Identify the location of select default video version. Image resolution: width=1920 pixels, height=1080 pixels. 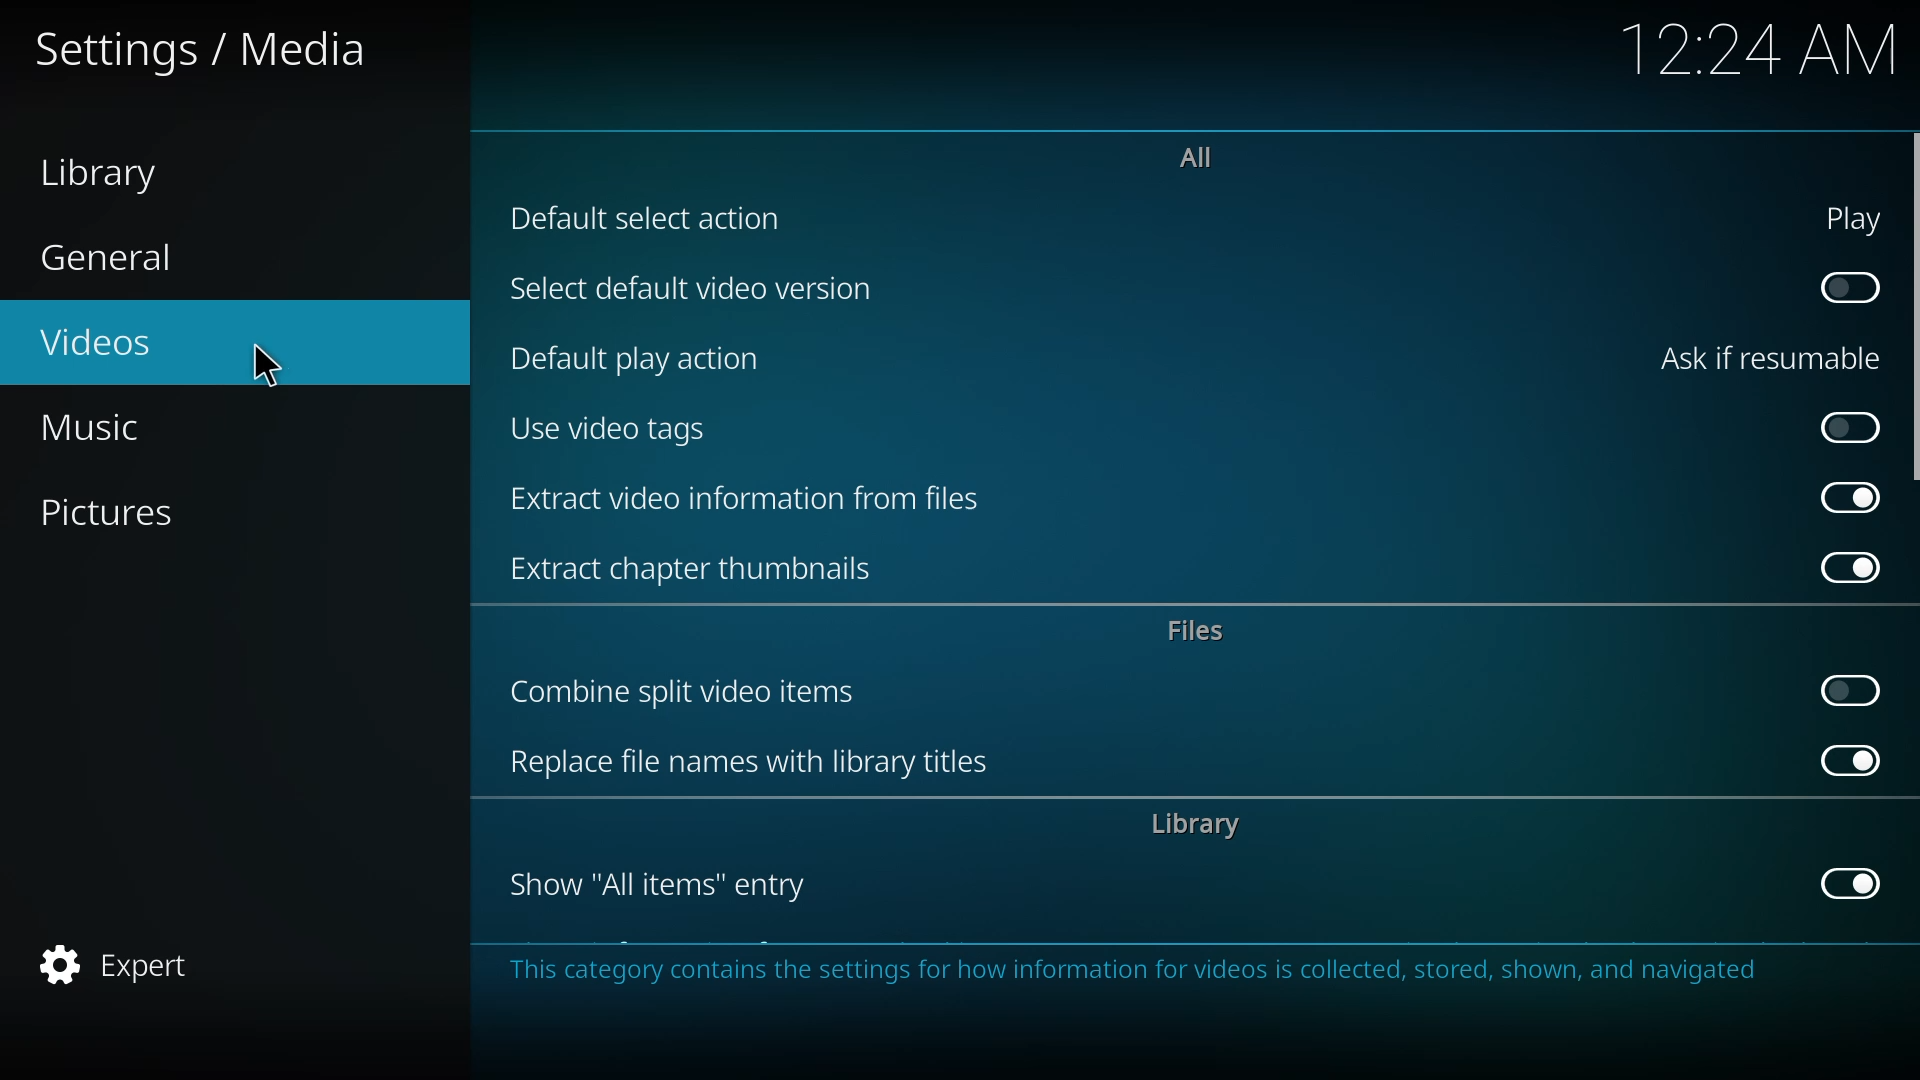
(691, 292).